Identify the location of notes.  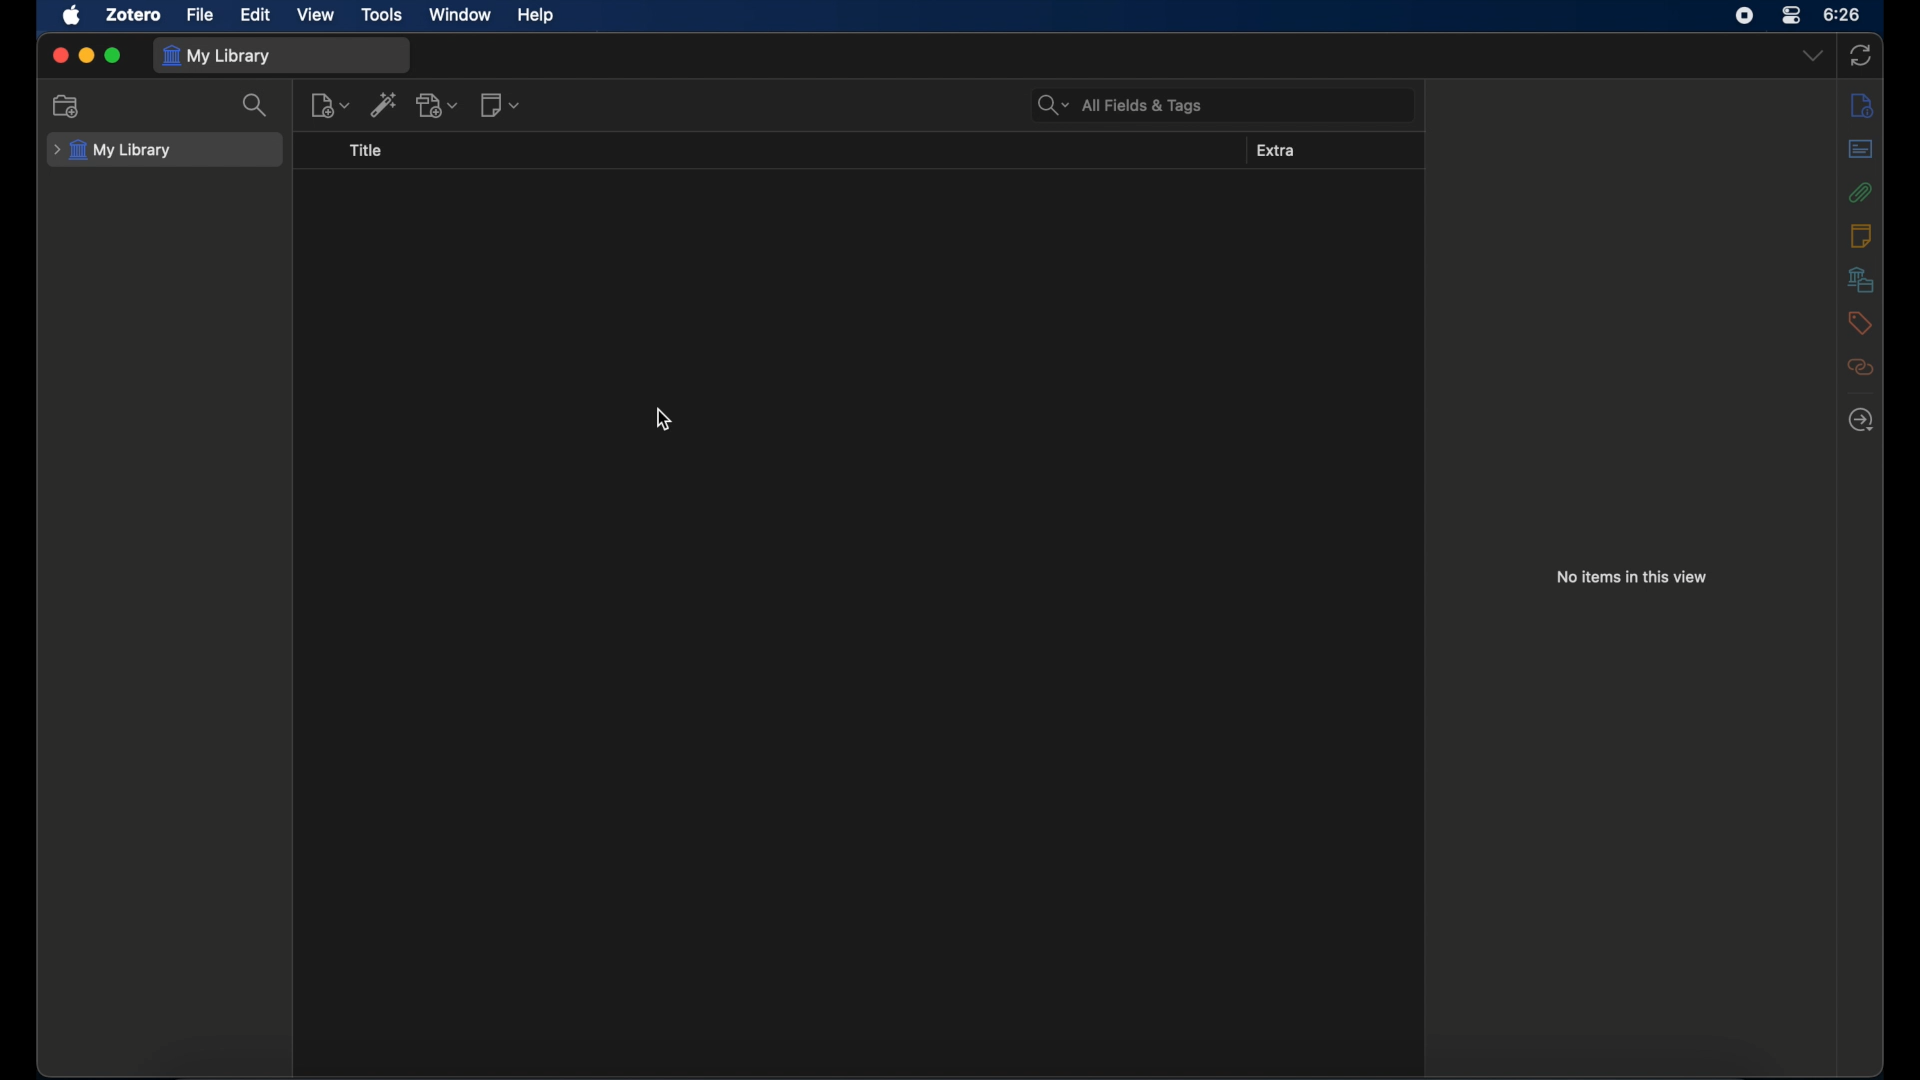
(1862, 236).